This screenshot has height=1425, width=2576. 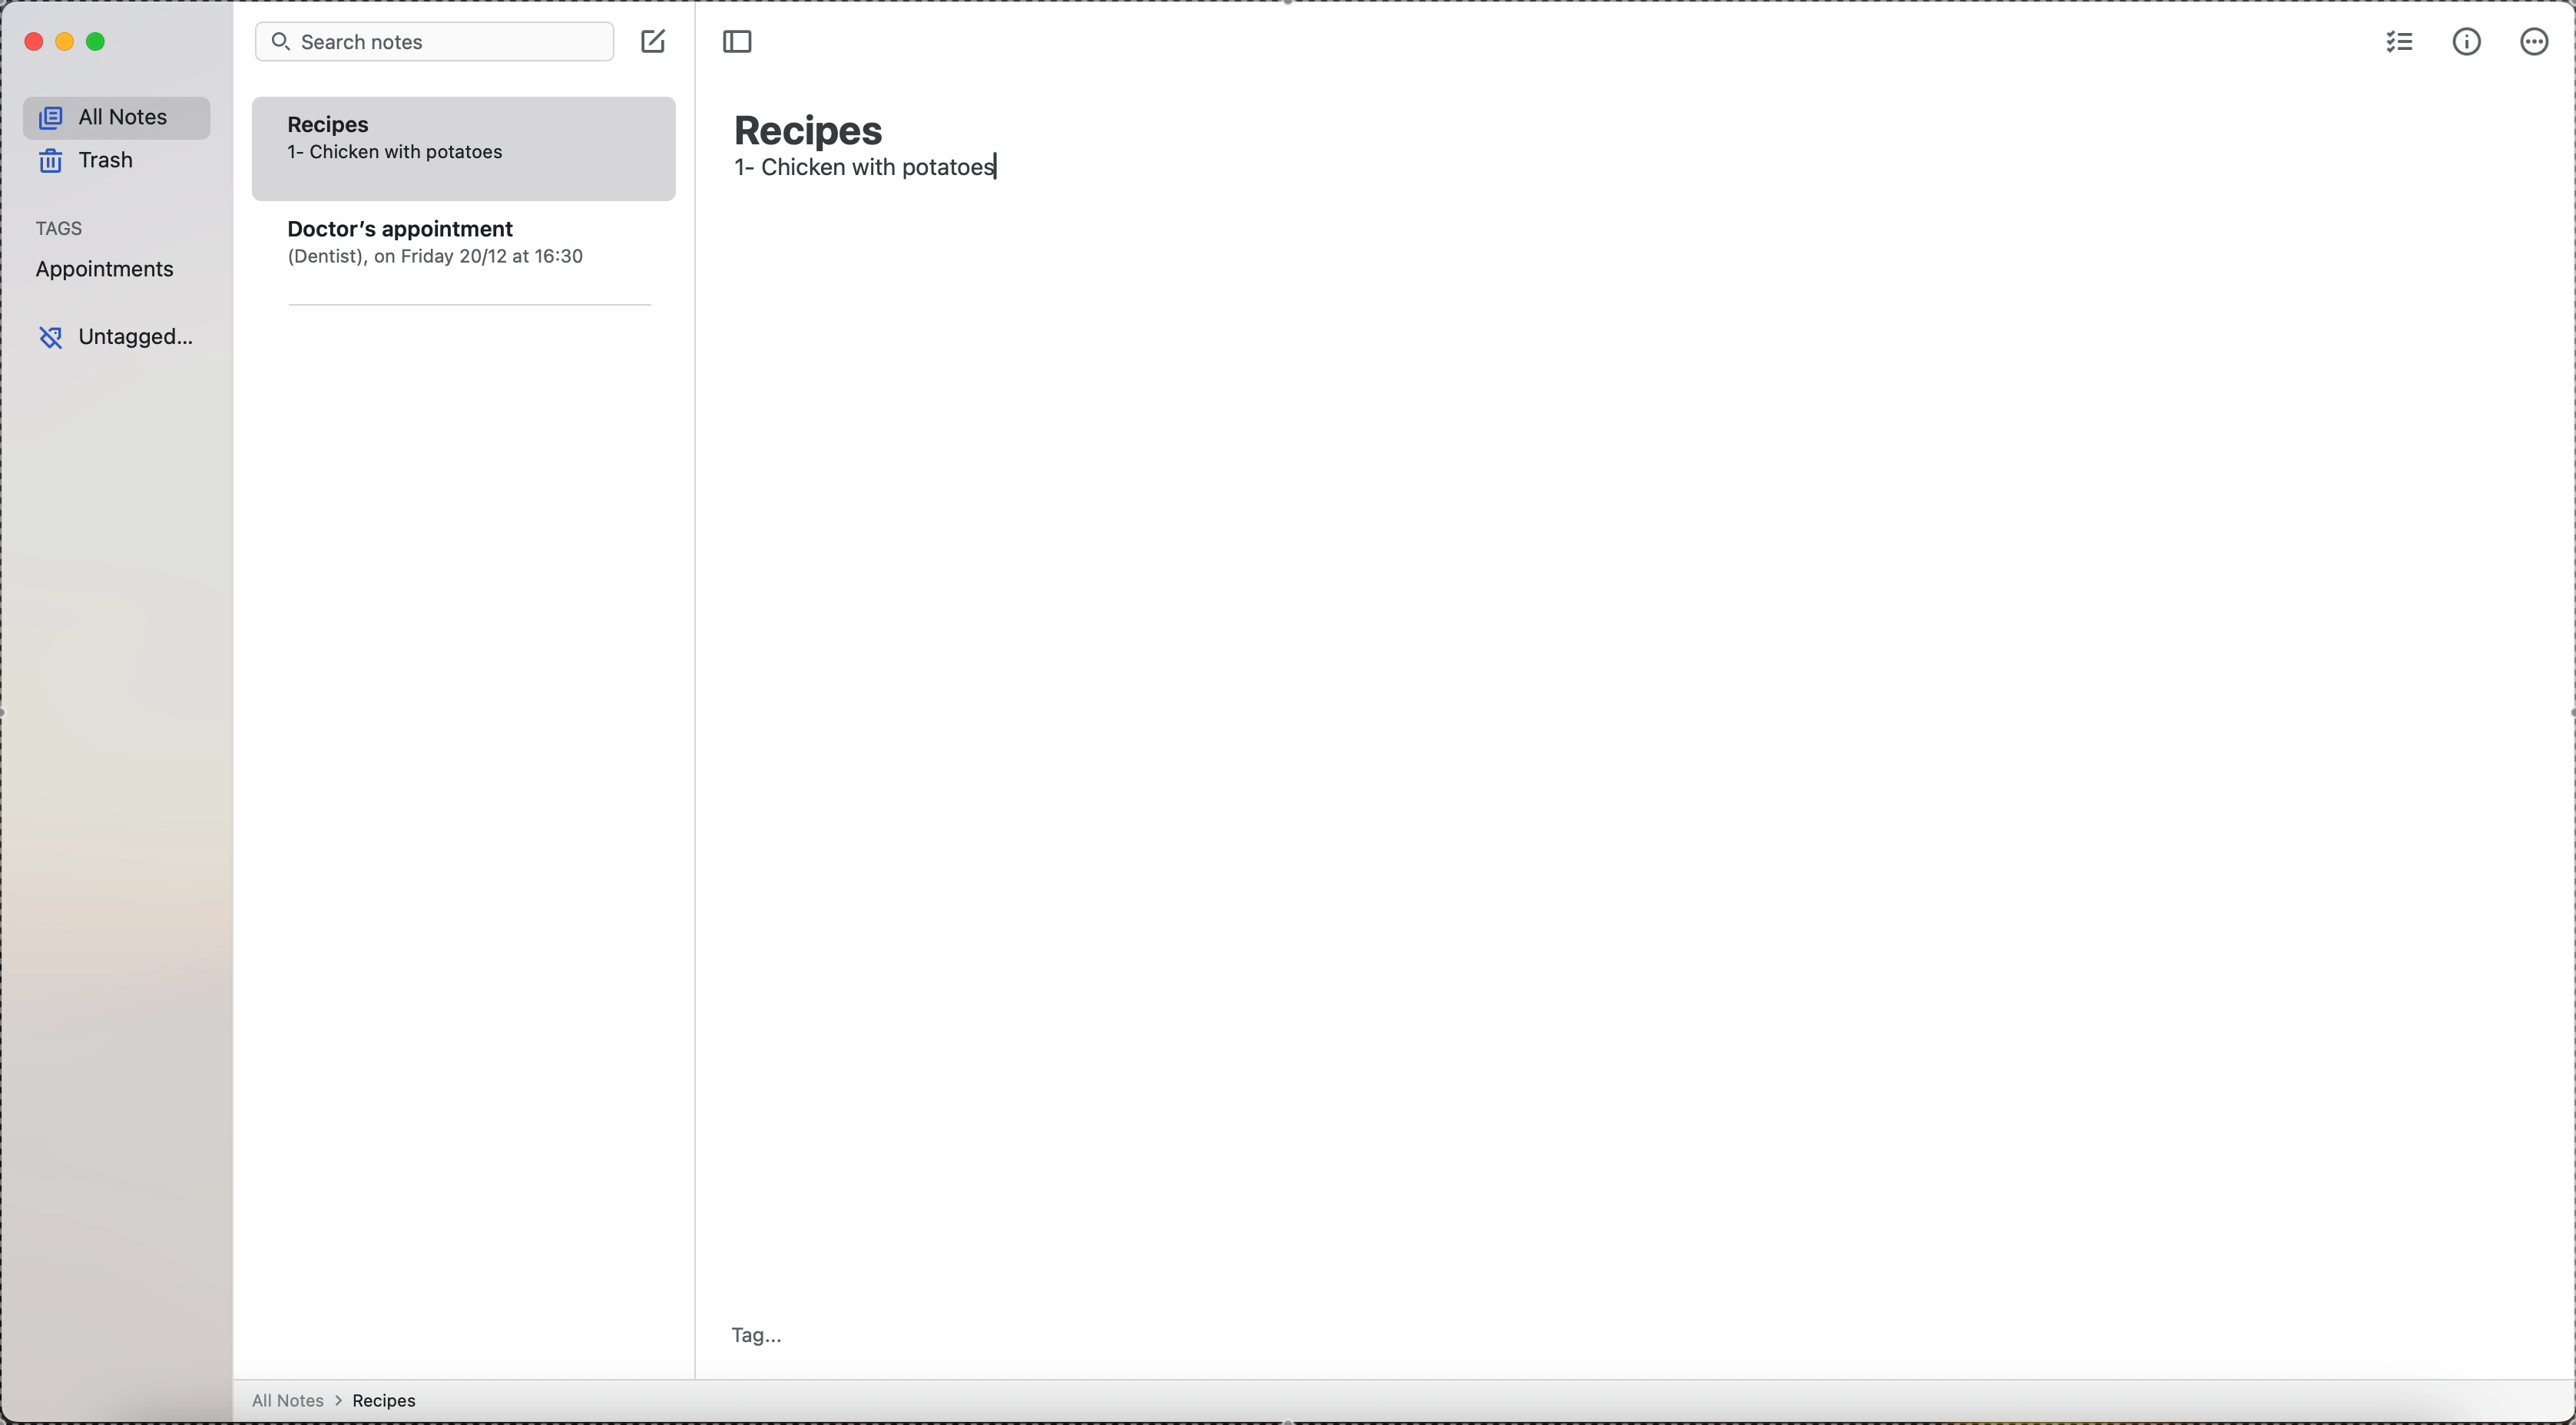 What do you see at coordinates (117, 116) in the screenshot?
I see `all notes` at bounding box center [117, 116].